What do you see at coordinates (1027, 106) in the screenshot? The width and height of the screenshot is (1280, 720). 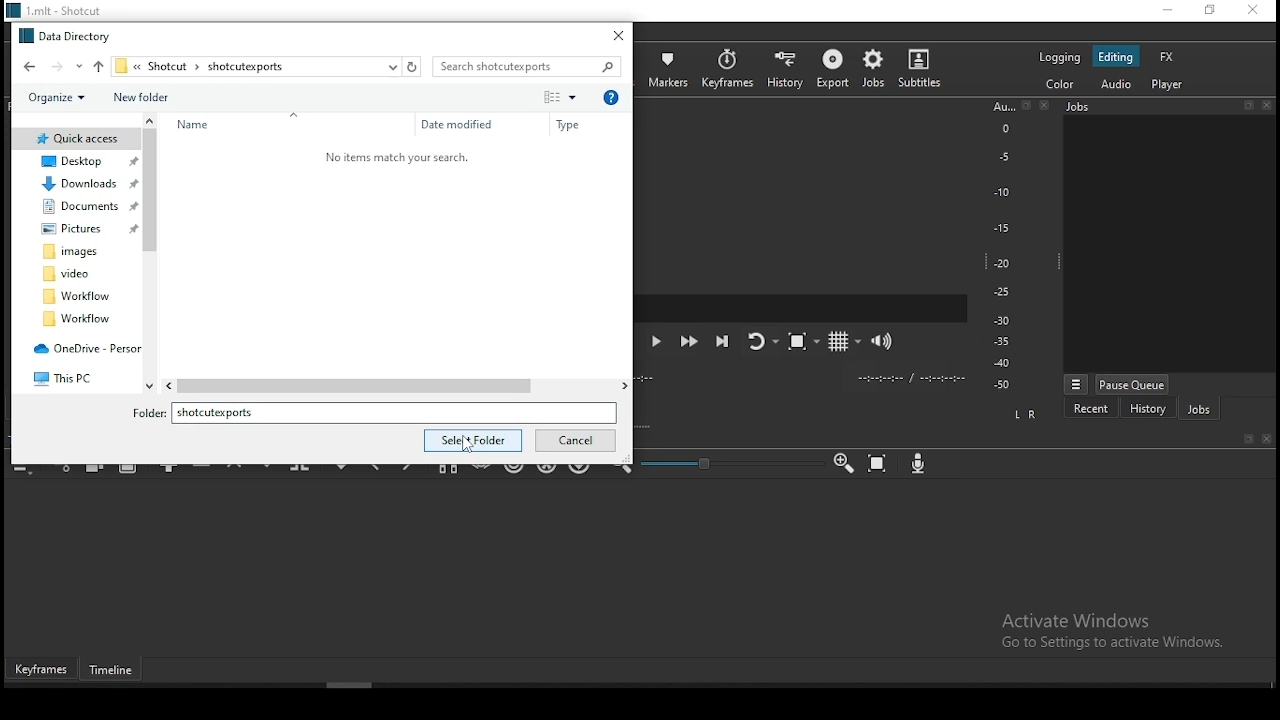 I see `Bookmark` at bounding box center [1027, 106].